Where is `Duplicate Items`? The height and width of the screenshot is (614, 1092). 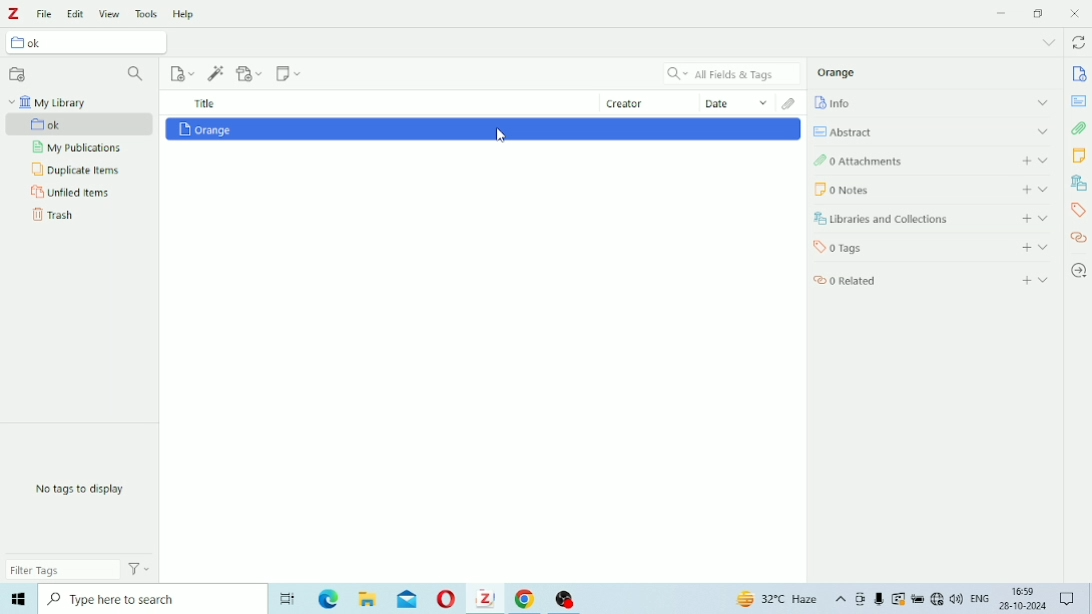
Duplicate Items is located at coordinates (78, 170).